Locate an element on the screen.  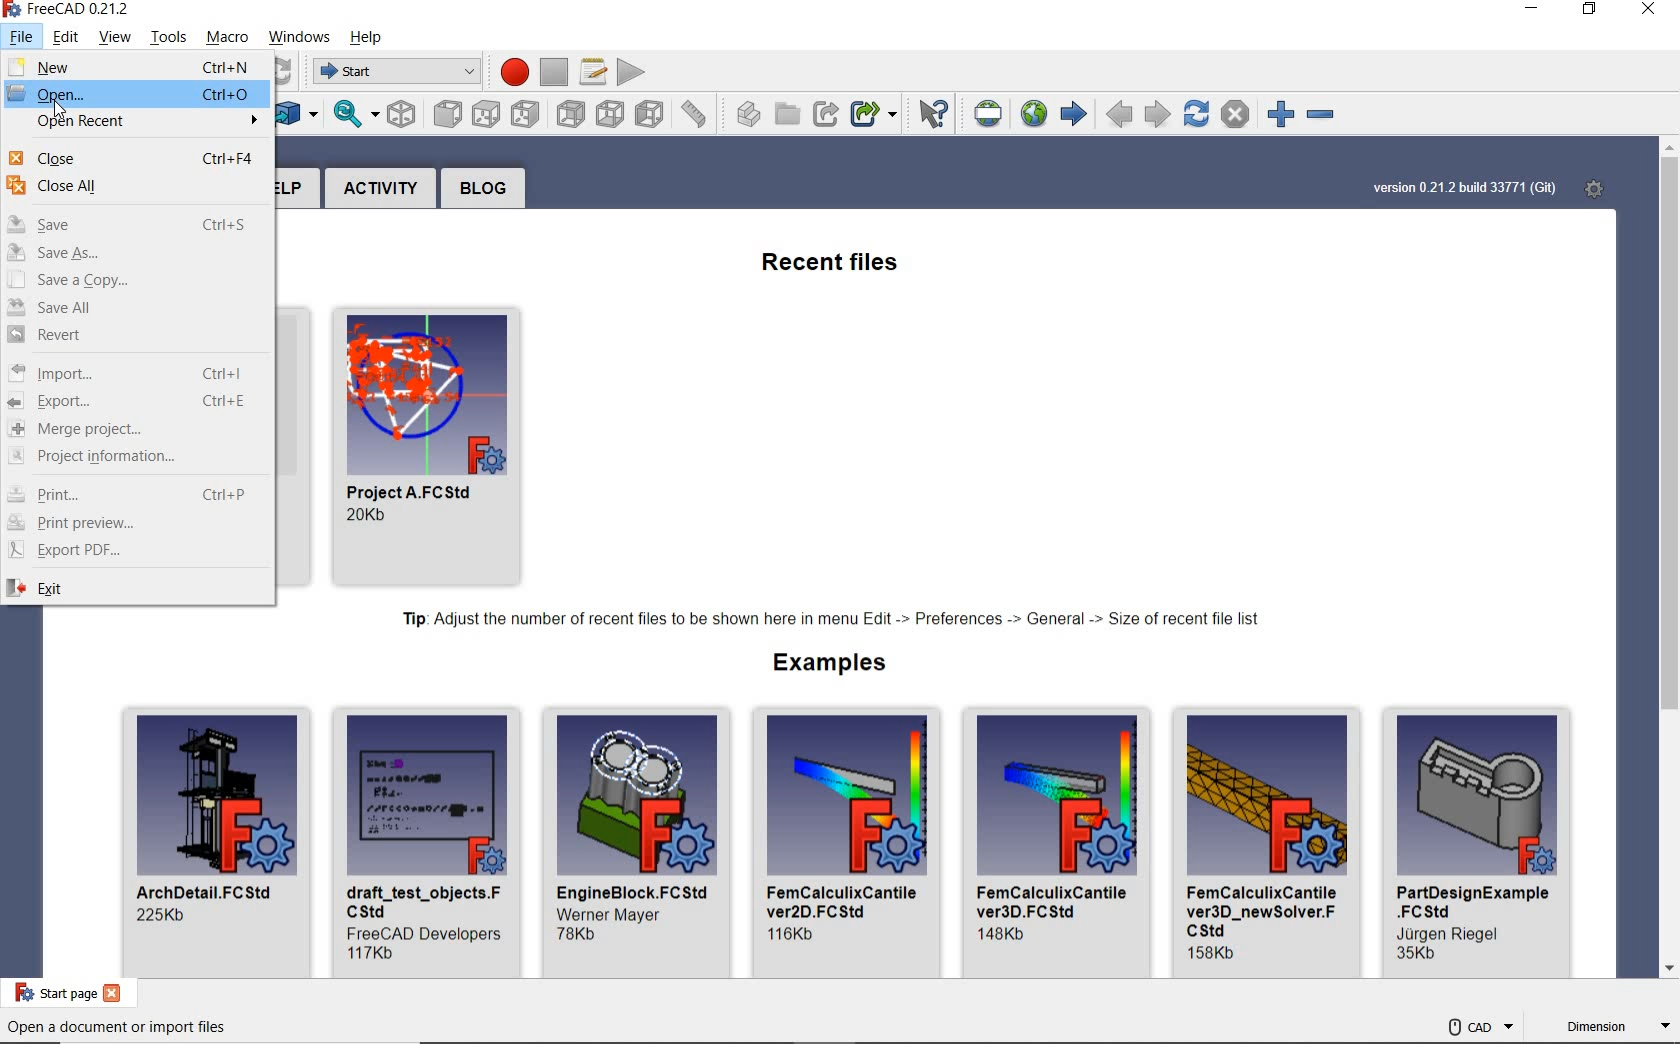
FILE is located at coordinates (22, 37).